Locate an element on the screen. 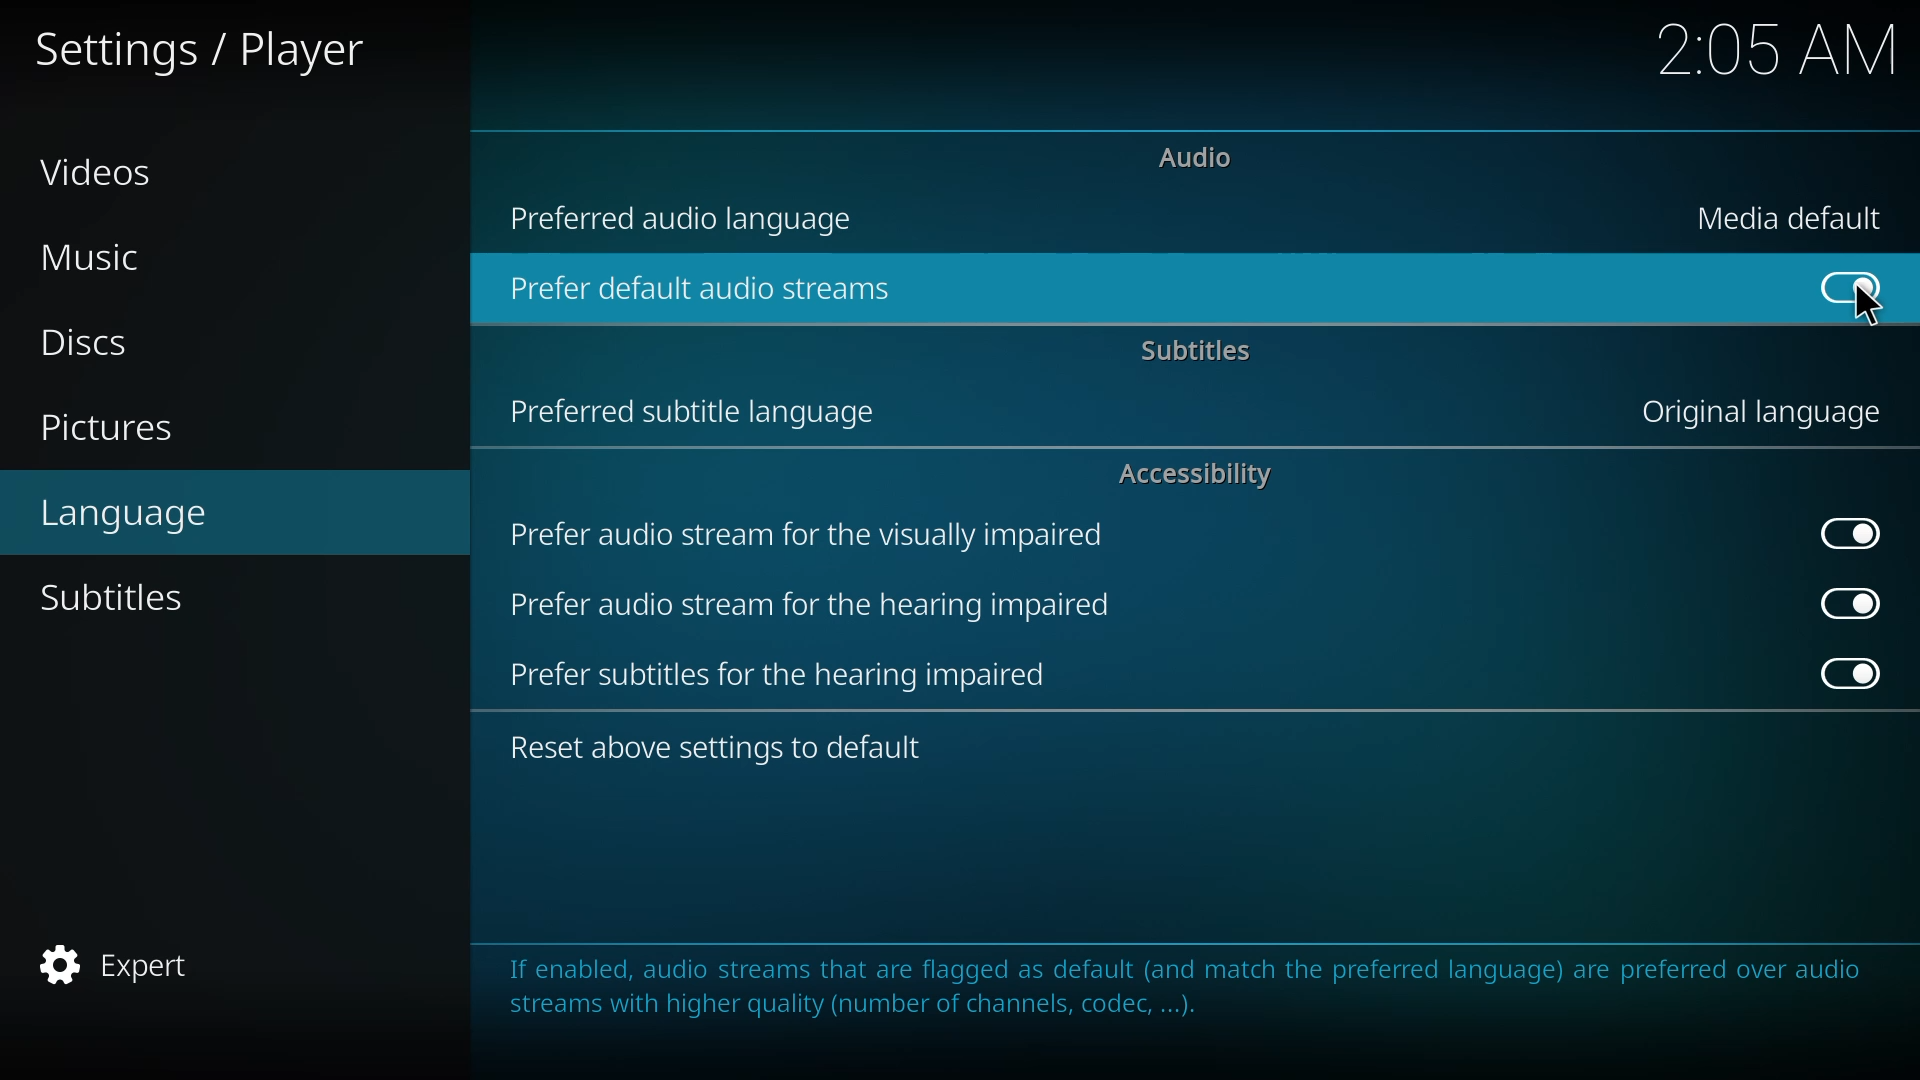 Image resolution: width=1920 pixels, height=1080 pixels. time is located at coordinates (1777, 49).